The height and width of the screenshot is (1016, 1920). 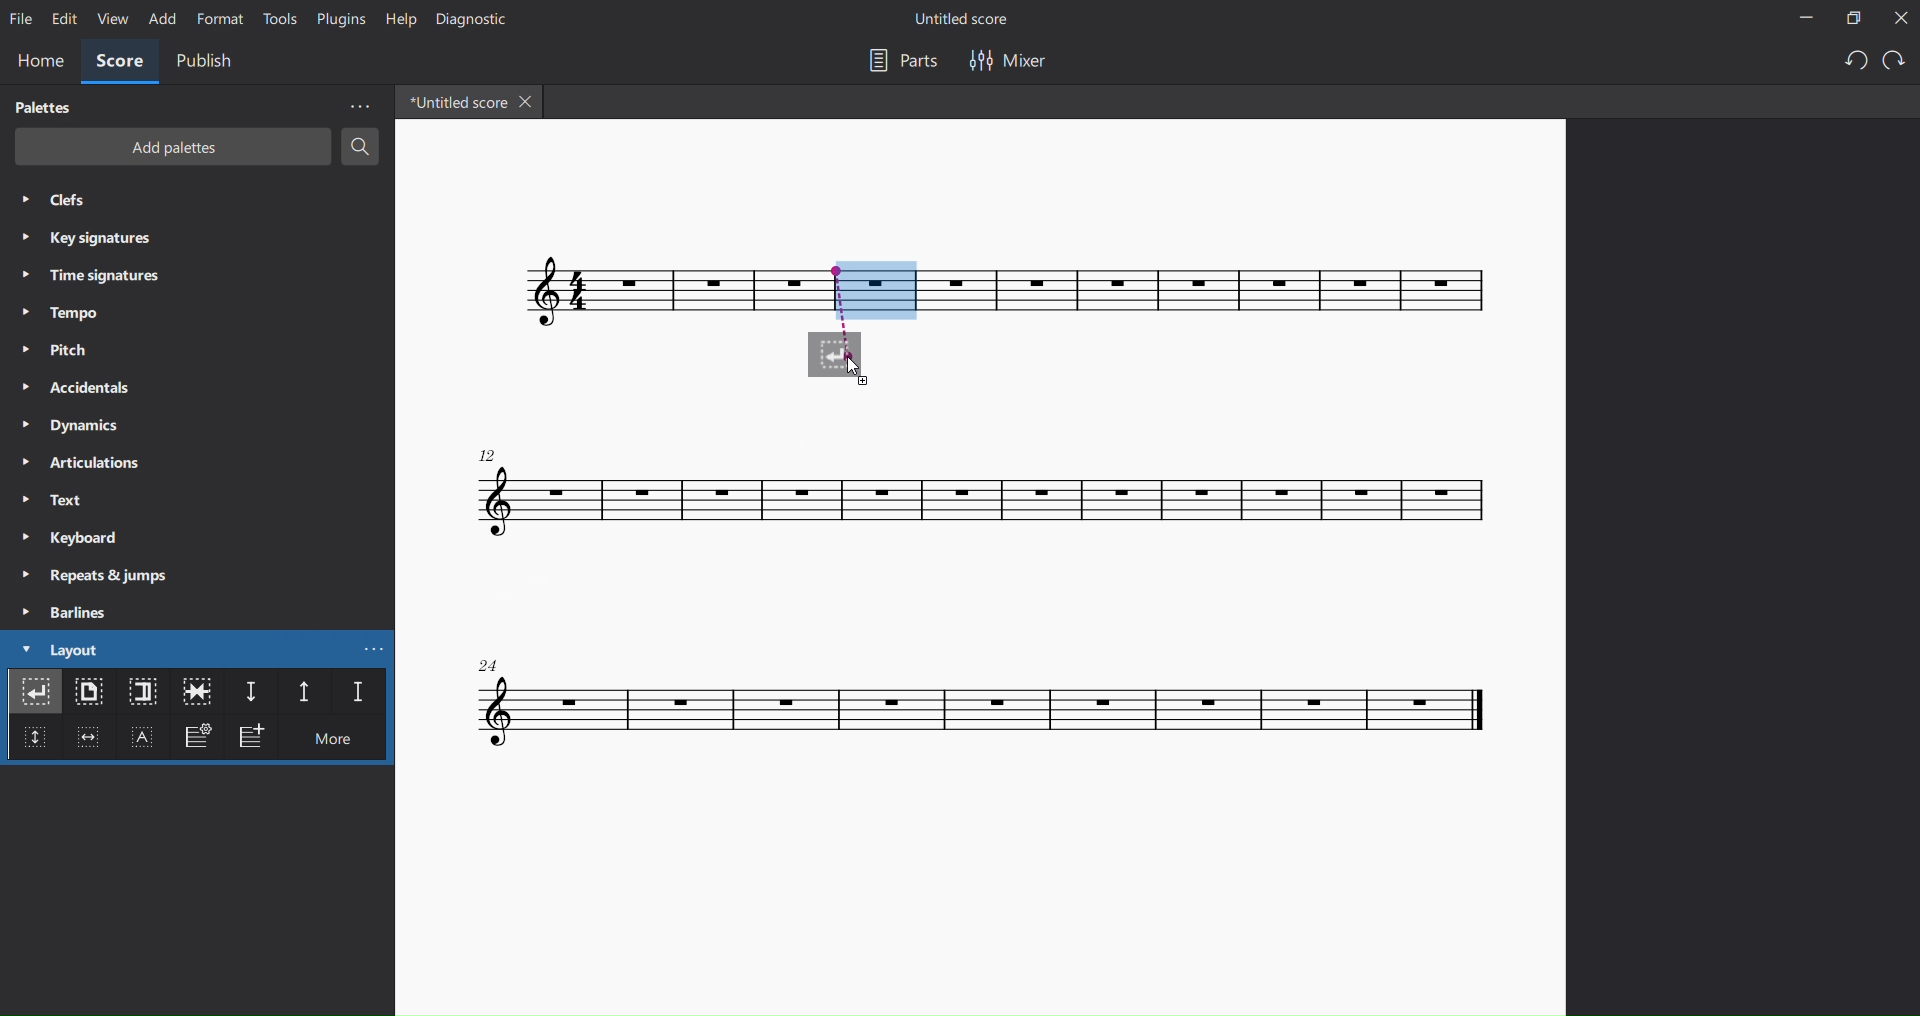 What do you see at coordinates (353, 694) in the screenshot?
I see `staff spacer fixed down` at bounding box center [353, 694].